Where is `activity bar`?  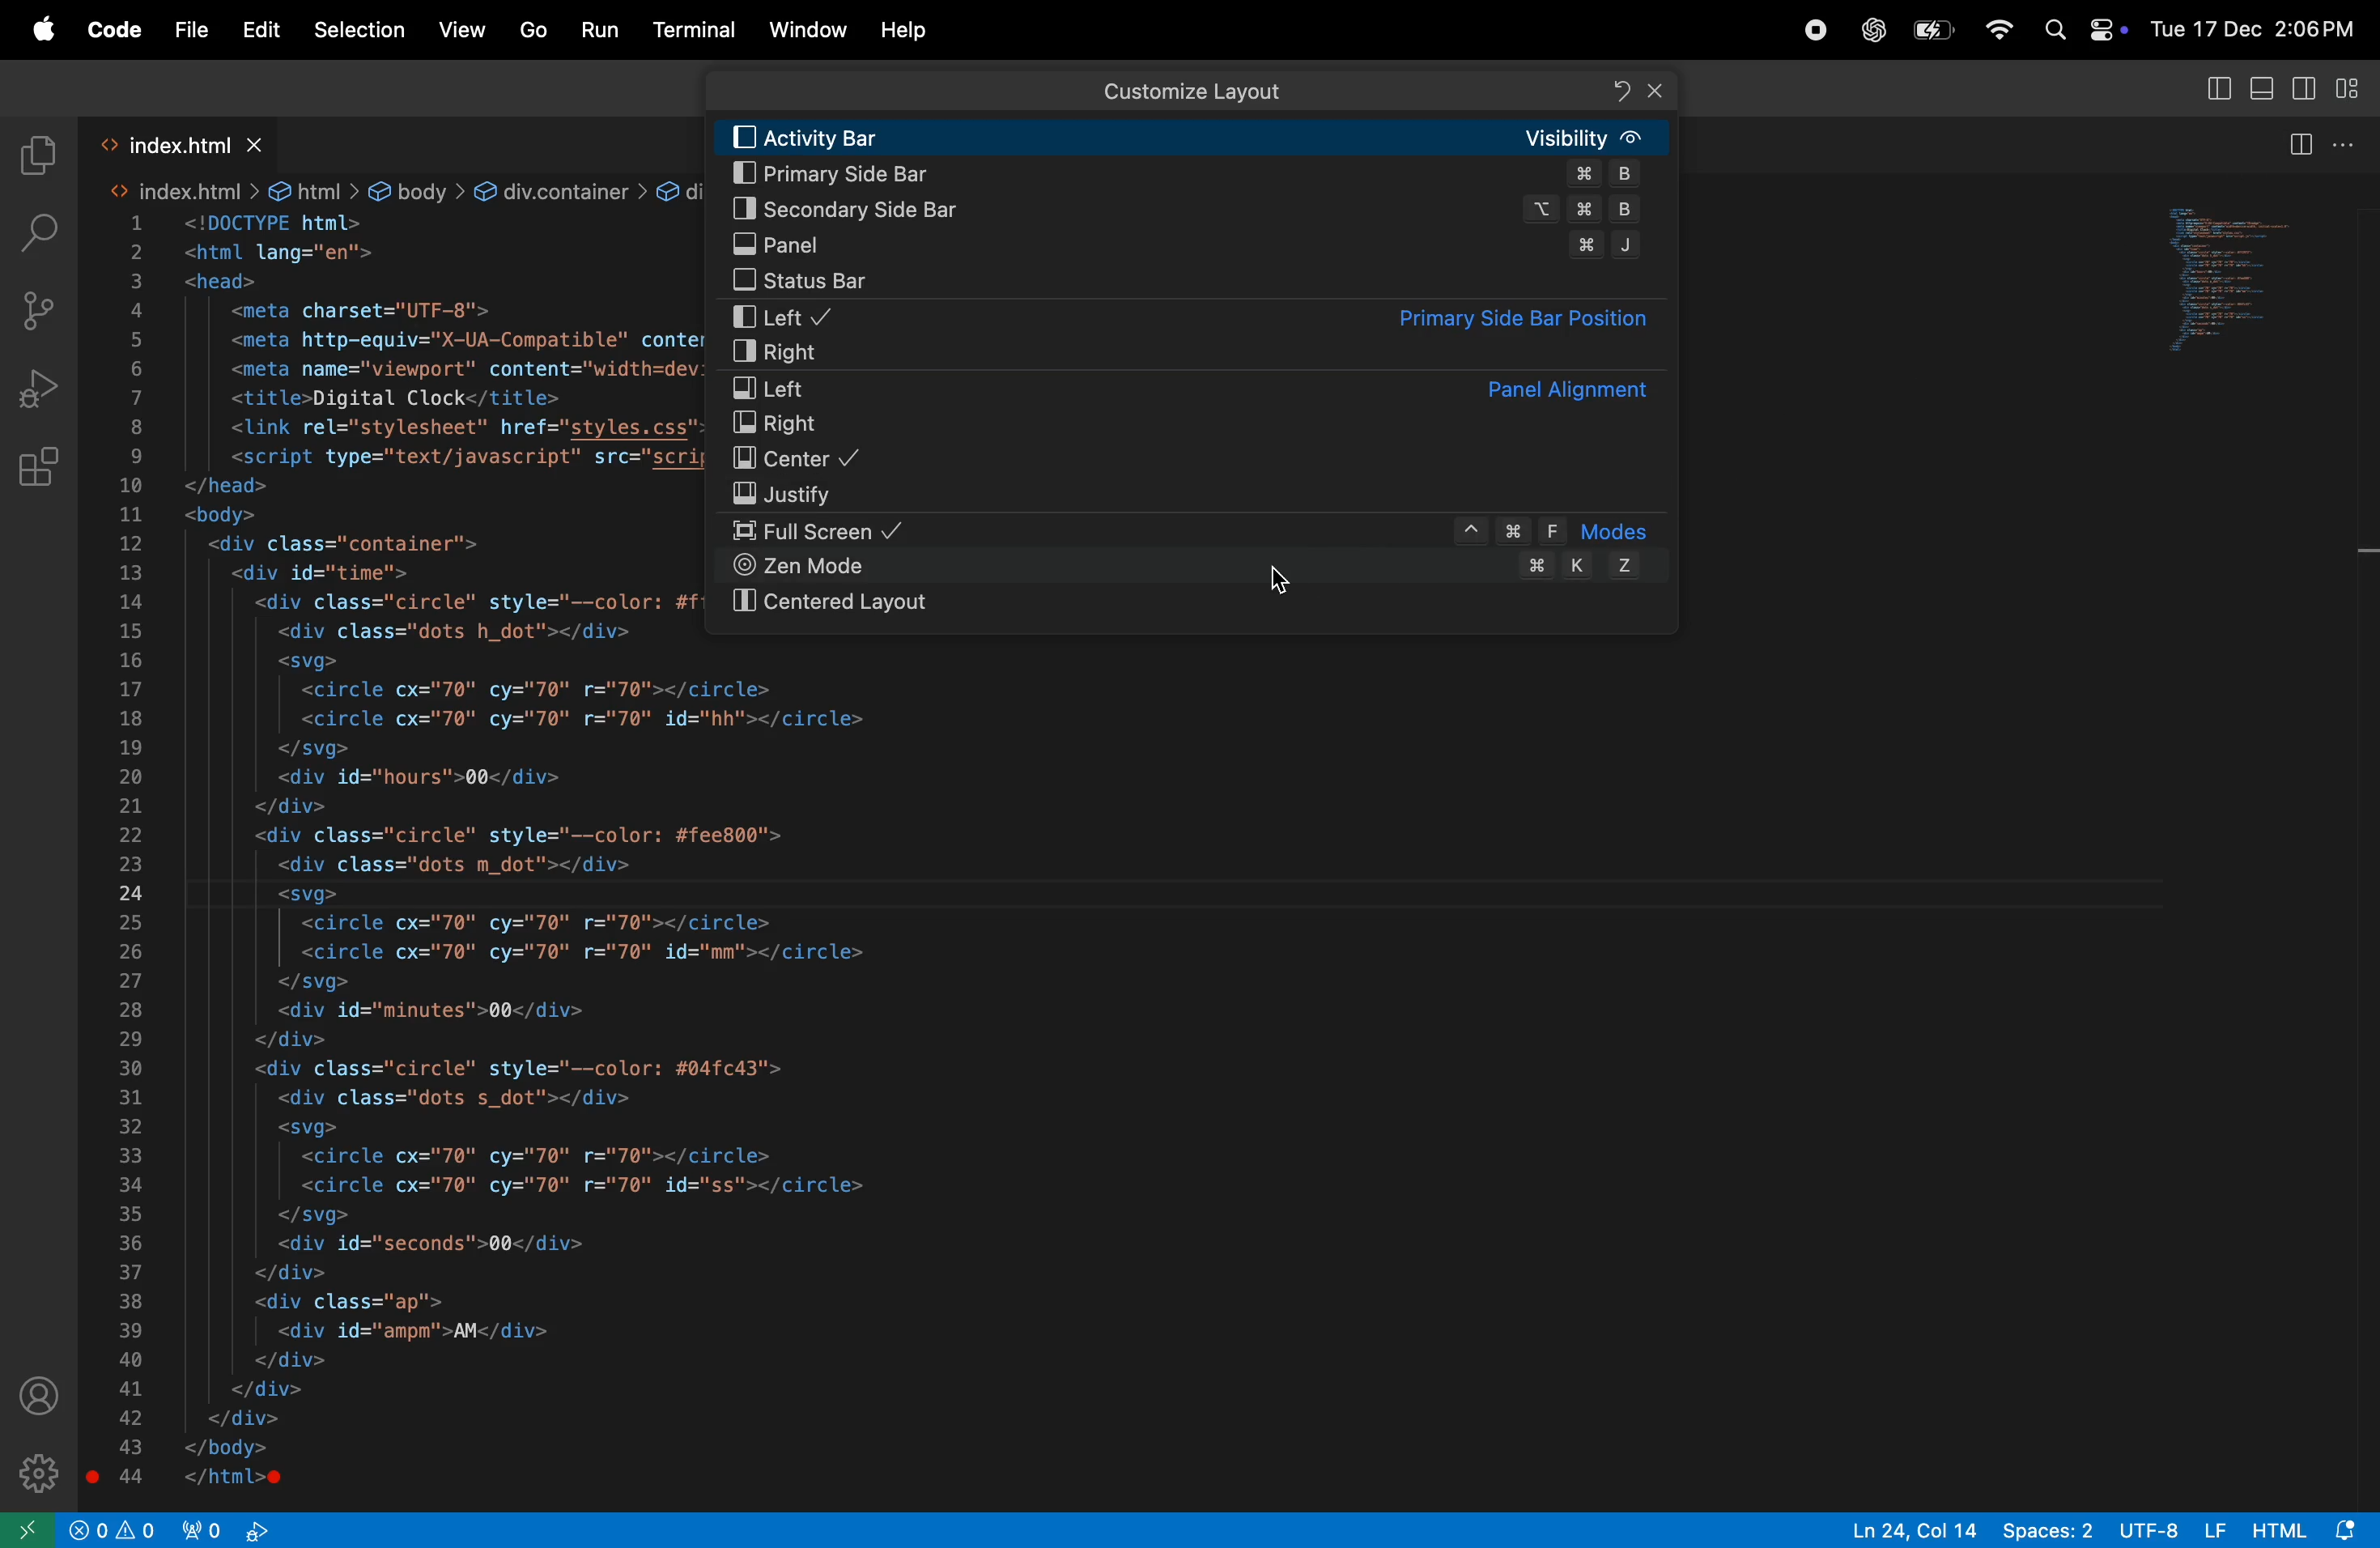
activity bar is located at coordinates (1199, 137).